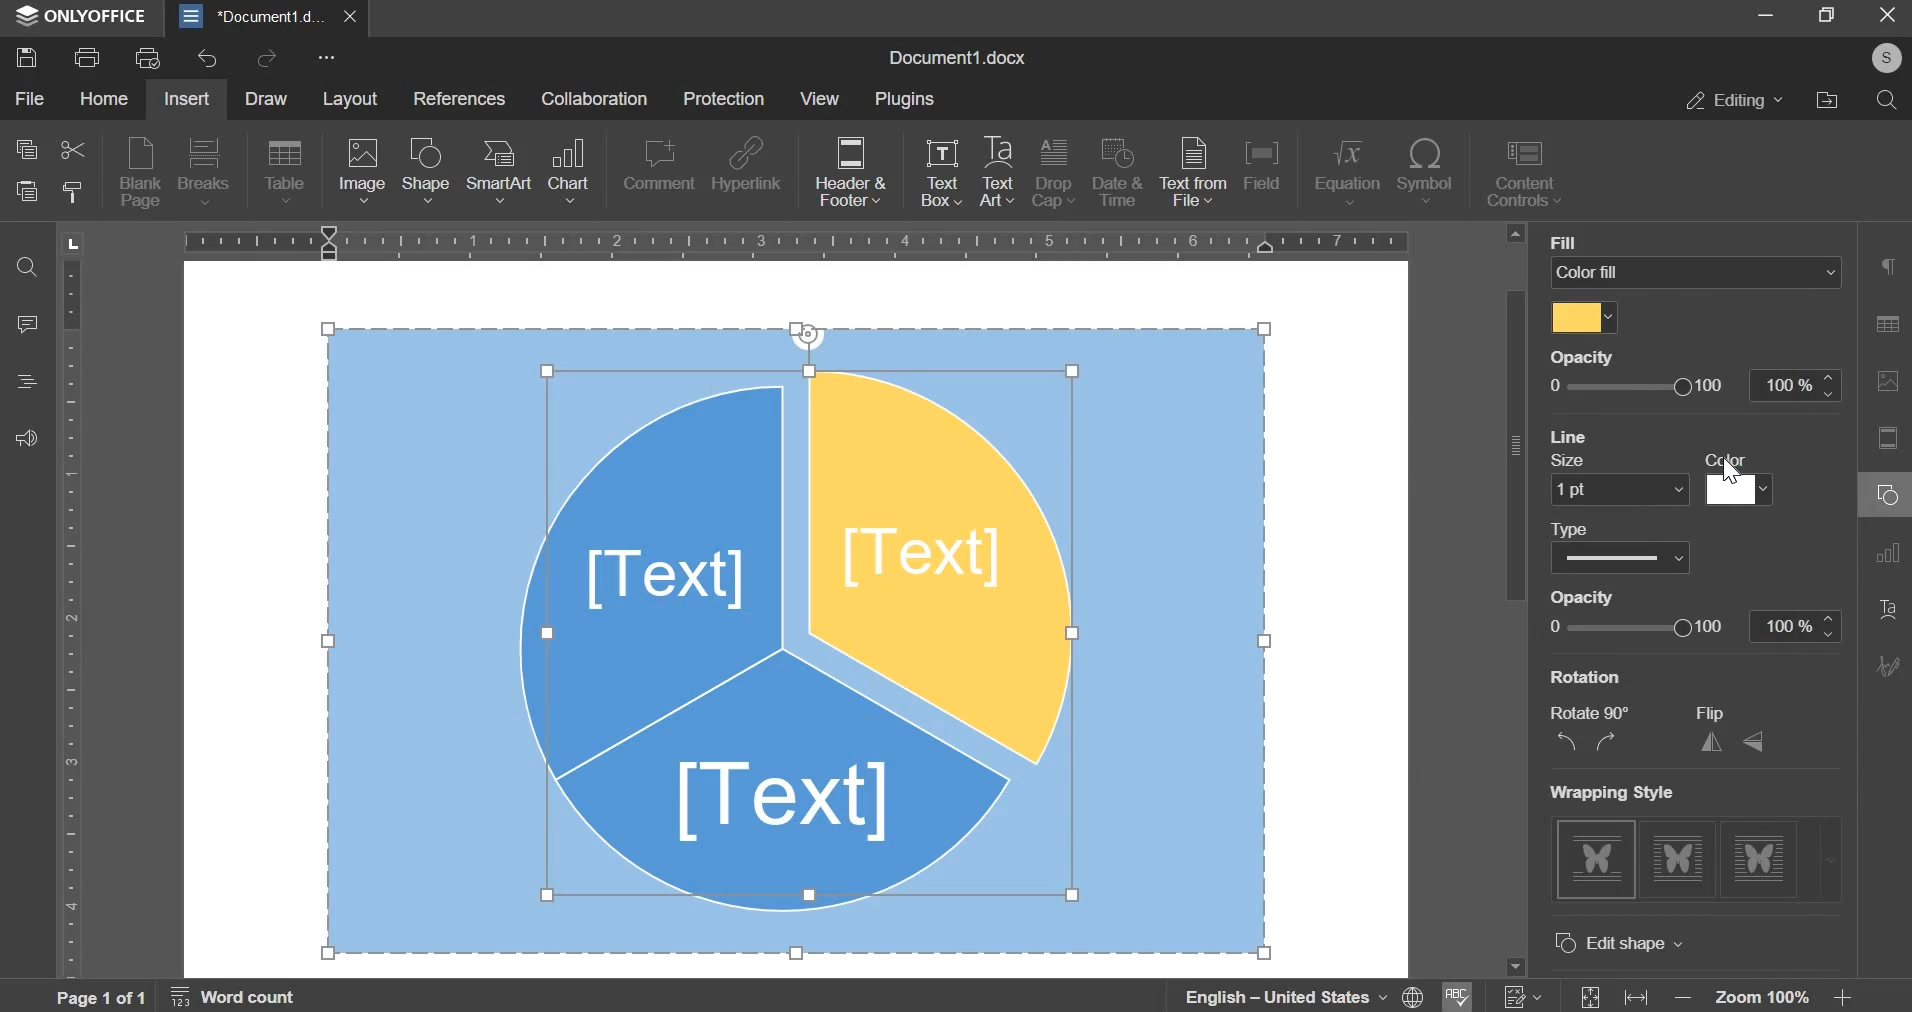 The width and height of the screenshot is (1912, 1012). What do you see at coordinates (208, 59) in the screenshot?
I see `undo` at bounding box center [208, 59].